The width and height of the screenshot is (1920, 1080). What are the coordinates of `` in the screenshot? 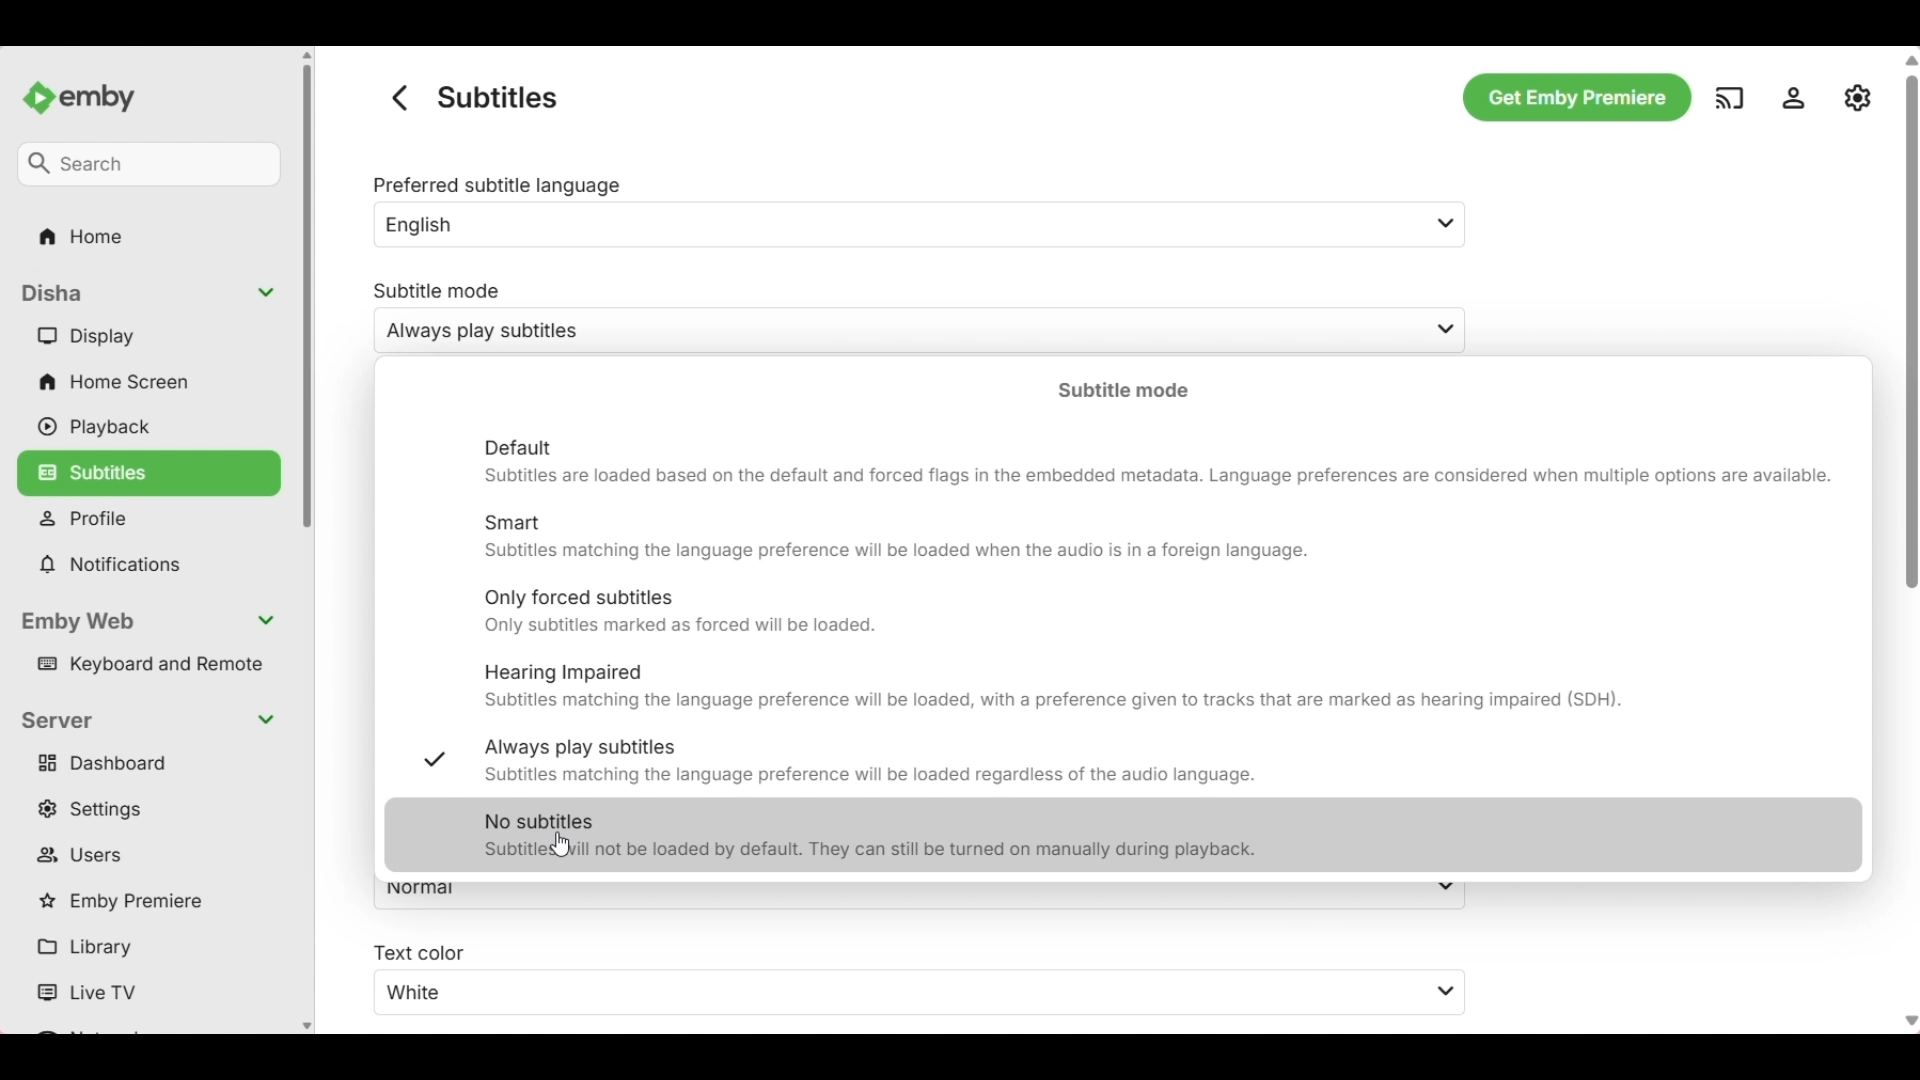 It's located at (90, 91).